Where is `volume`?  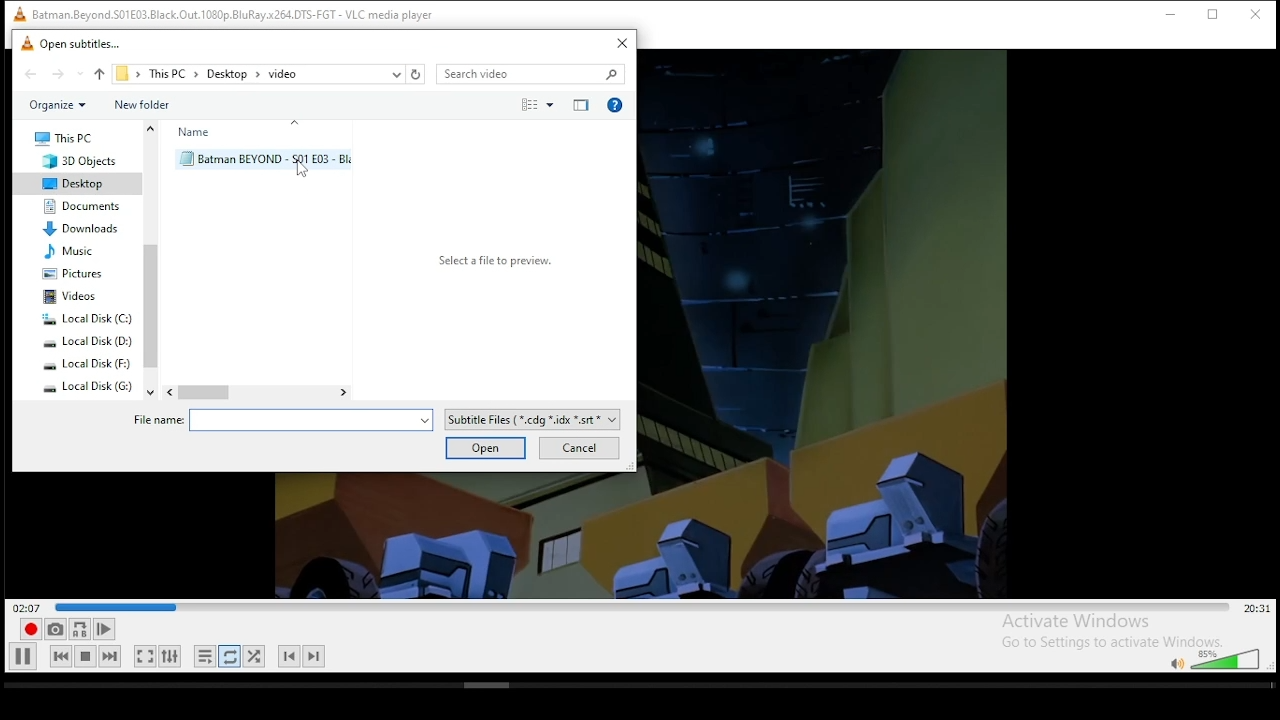 volume is located at coordinates (1228, 658).